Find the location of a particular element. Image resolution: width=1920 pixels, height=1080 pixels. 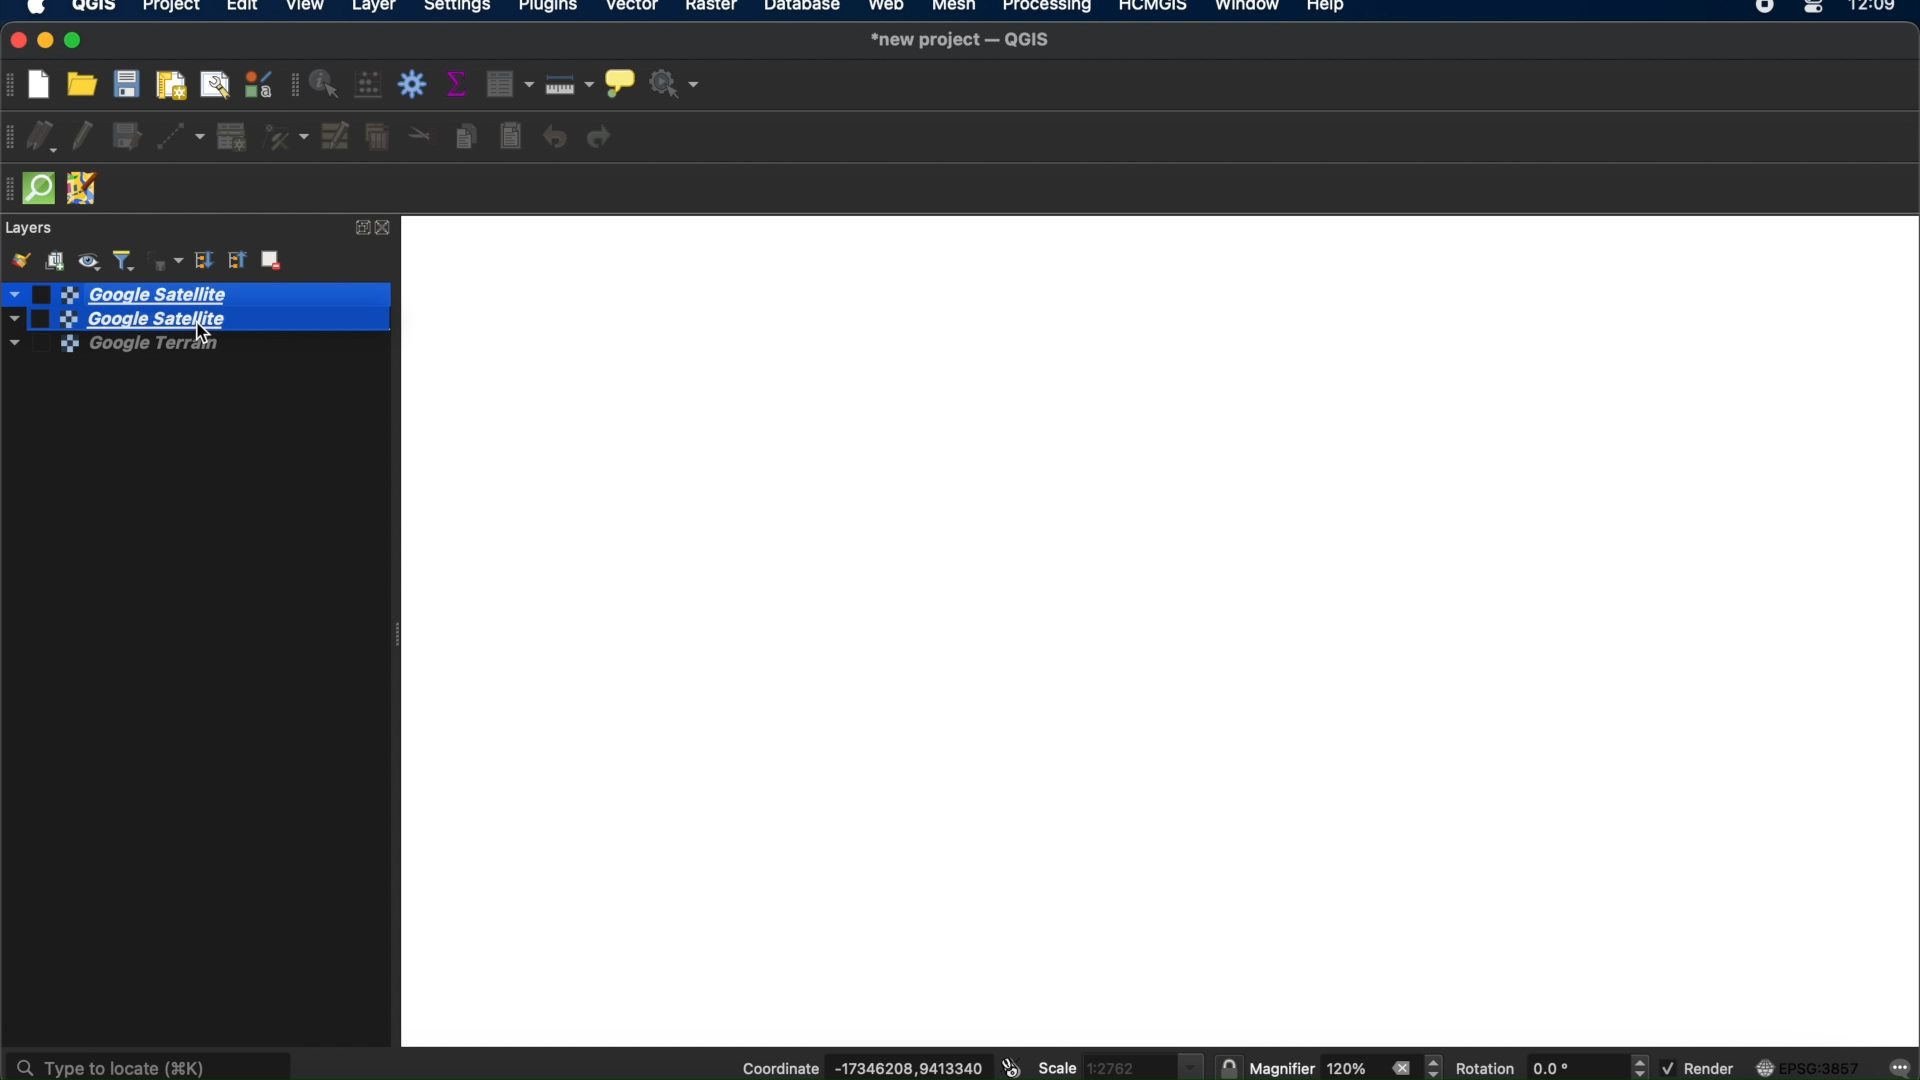

google satellite selected is located at coordinates (195, 294).